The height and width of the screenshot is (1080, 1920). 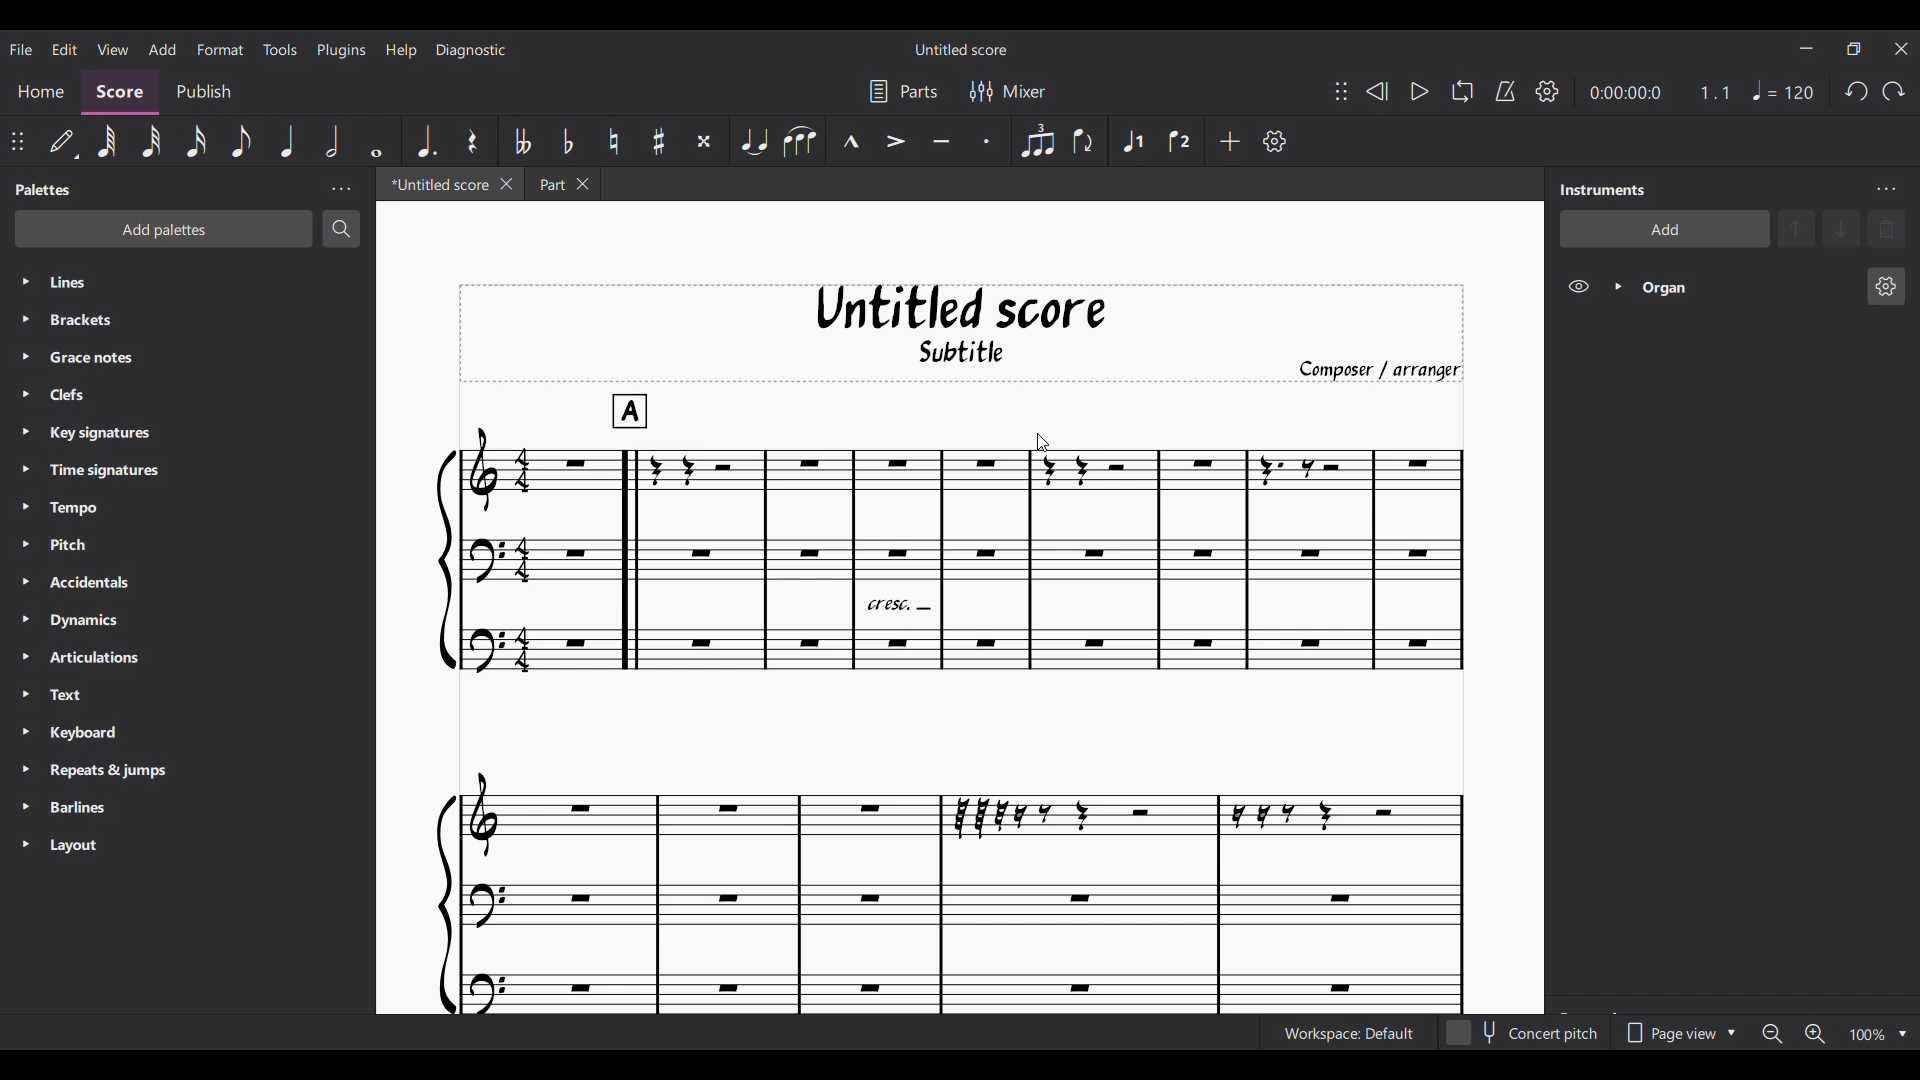 I want to click on Organ instrument, so click(x=1744, y=287).